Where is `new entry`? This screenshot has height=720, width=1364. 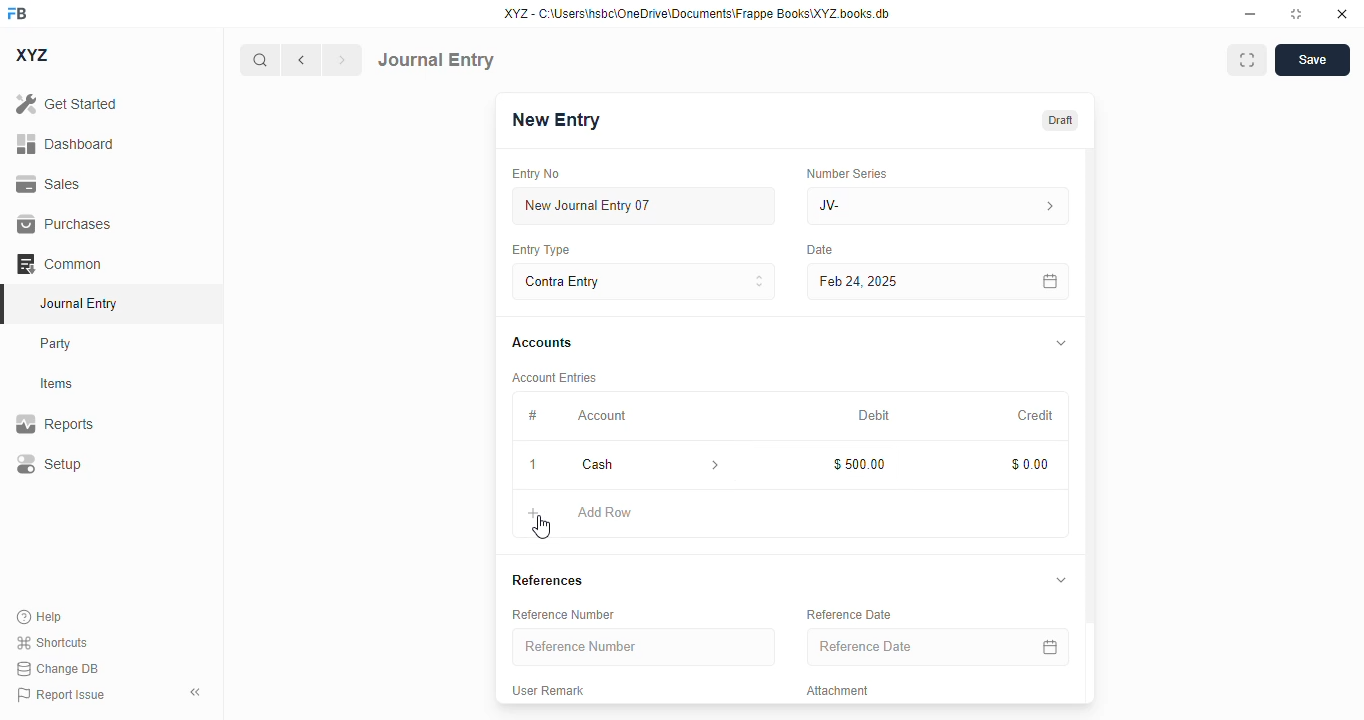 new entry is located at coordinates (557, 119).